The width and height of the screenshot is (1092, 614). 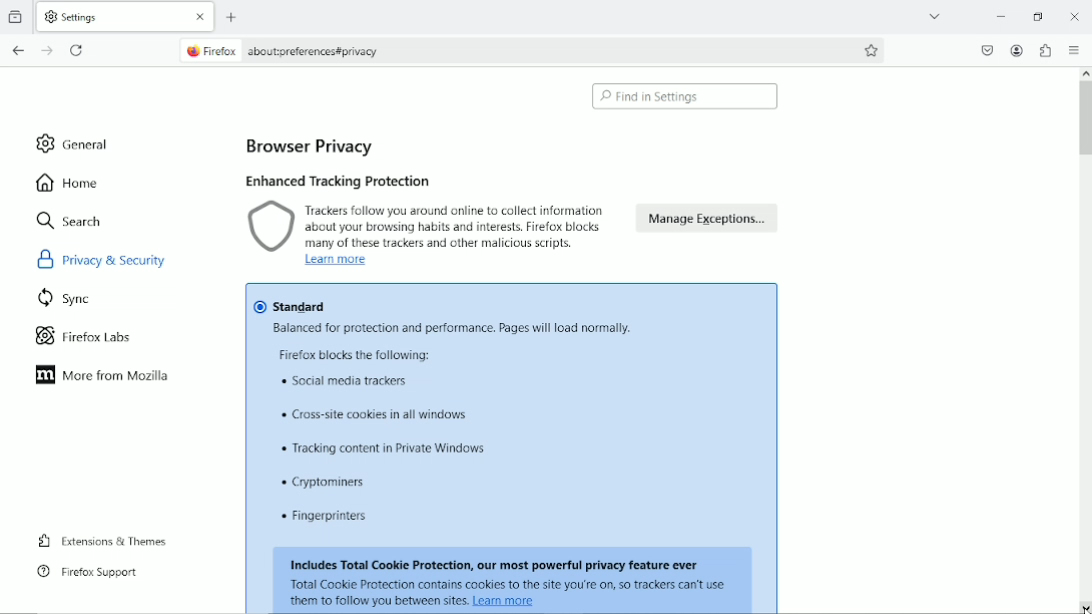 What do you see at coordinates (1085, 342) in the screenshot?
I see `vertical scrollbar` at bounding box center [1085, 342].